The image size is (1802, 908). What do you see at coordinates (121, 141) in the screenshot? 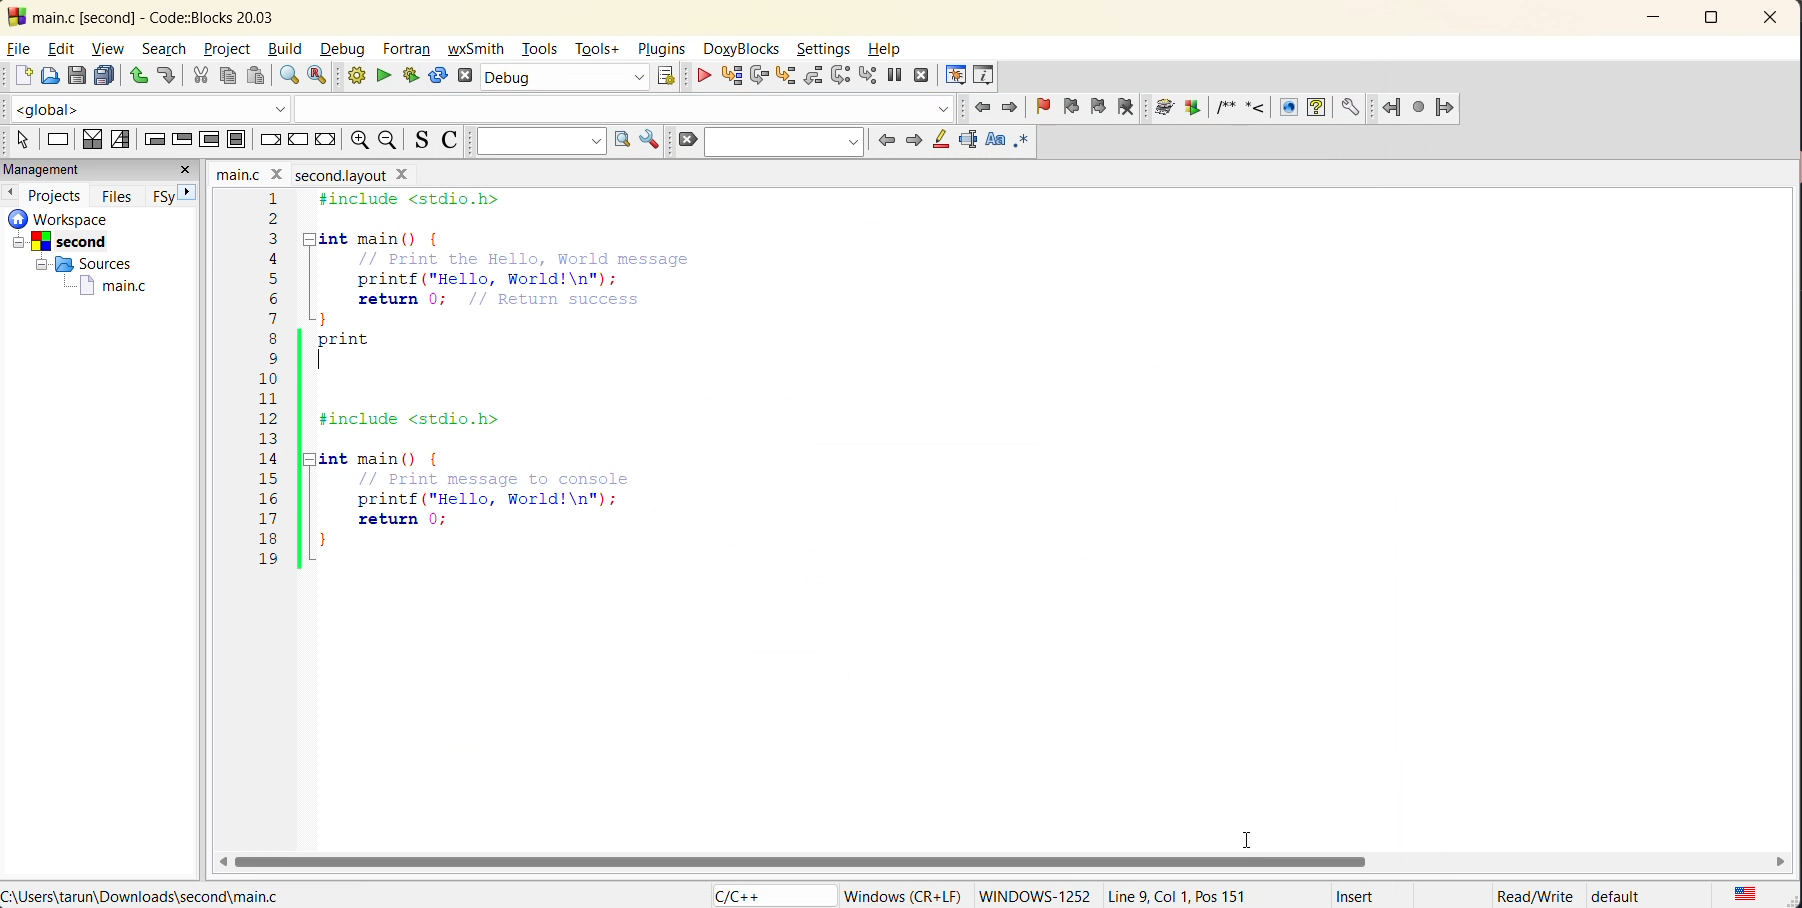
I see `selection` at bounding box center [121, 141].